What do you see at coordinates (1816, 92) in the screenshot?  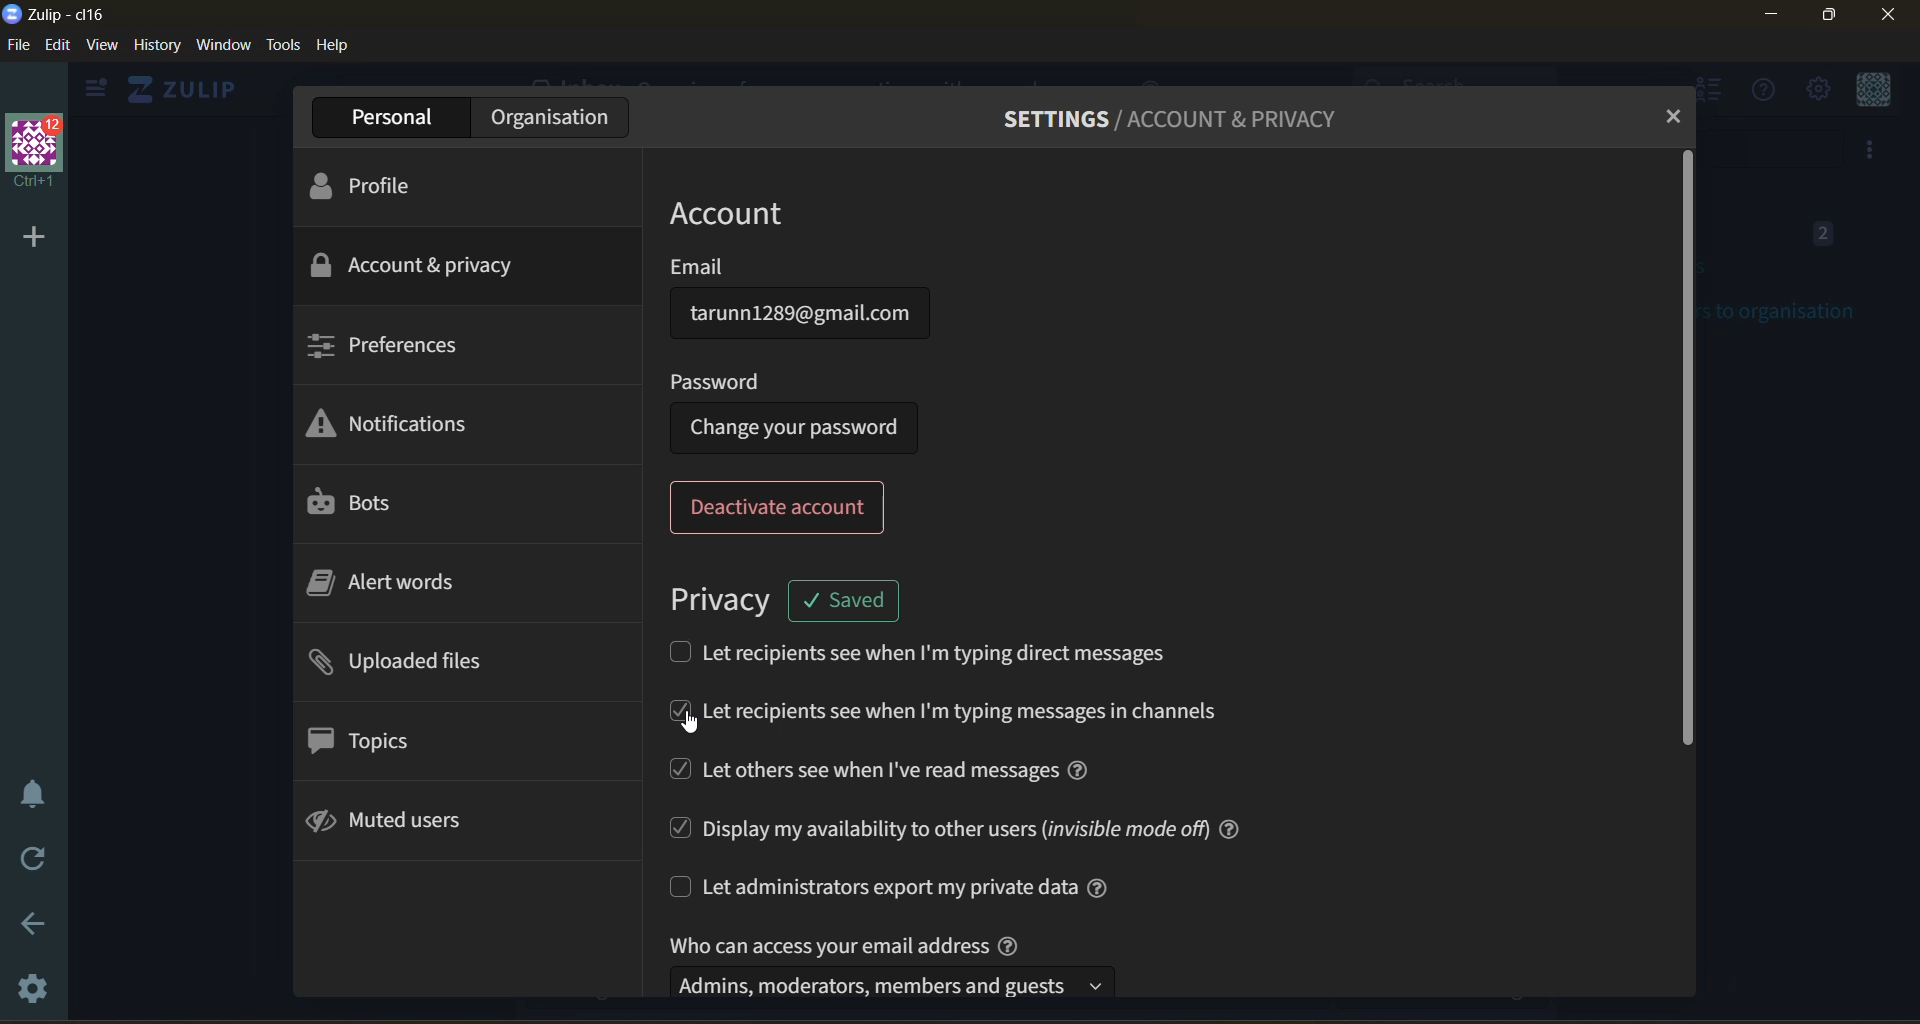 I see `setting` at bounding box center [1816, 92].